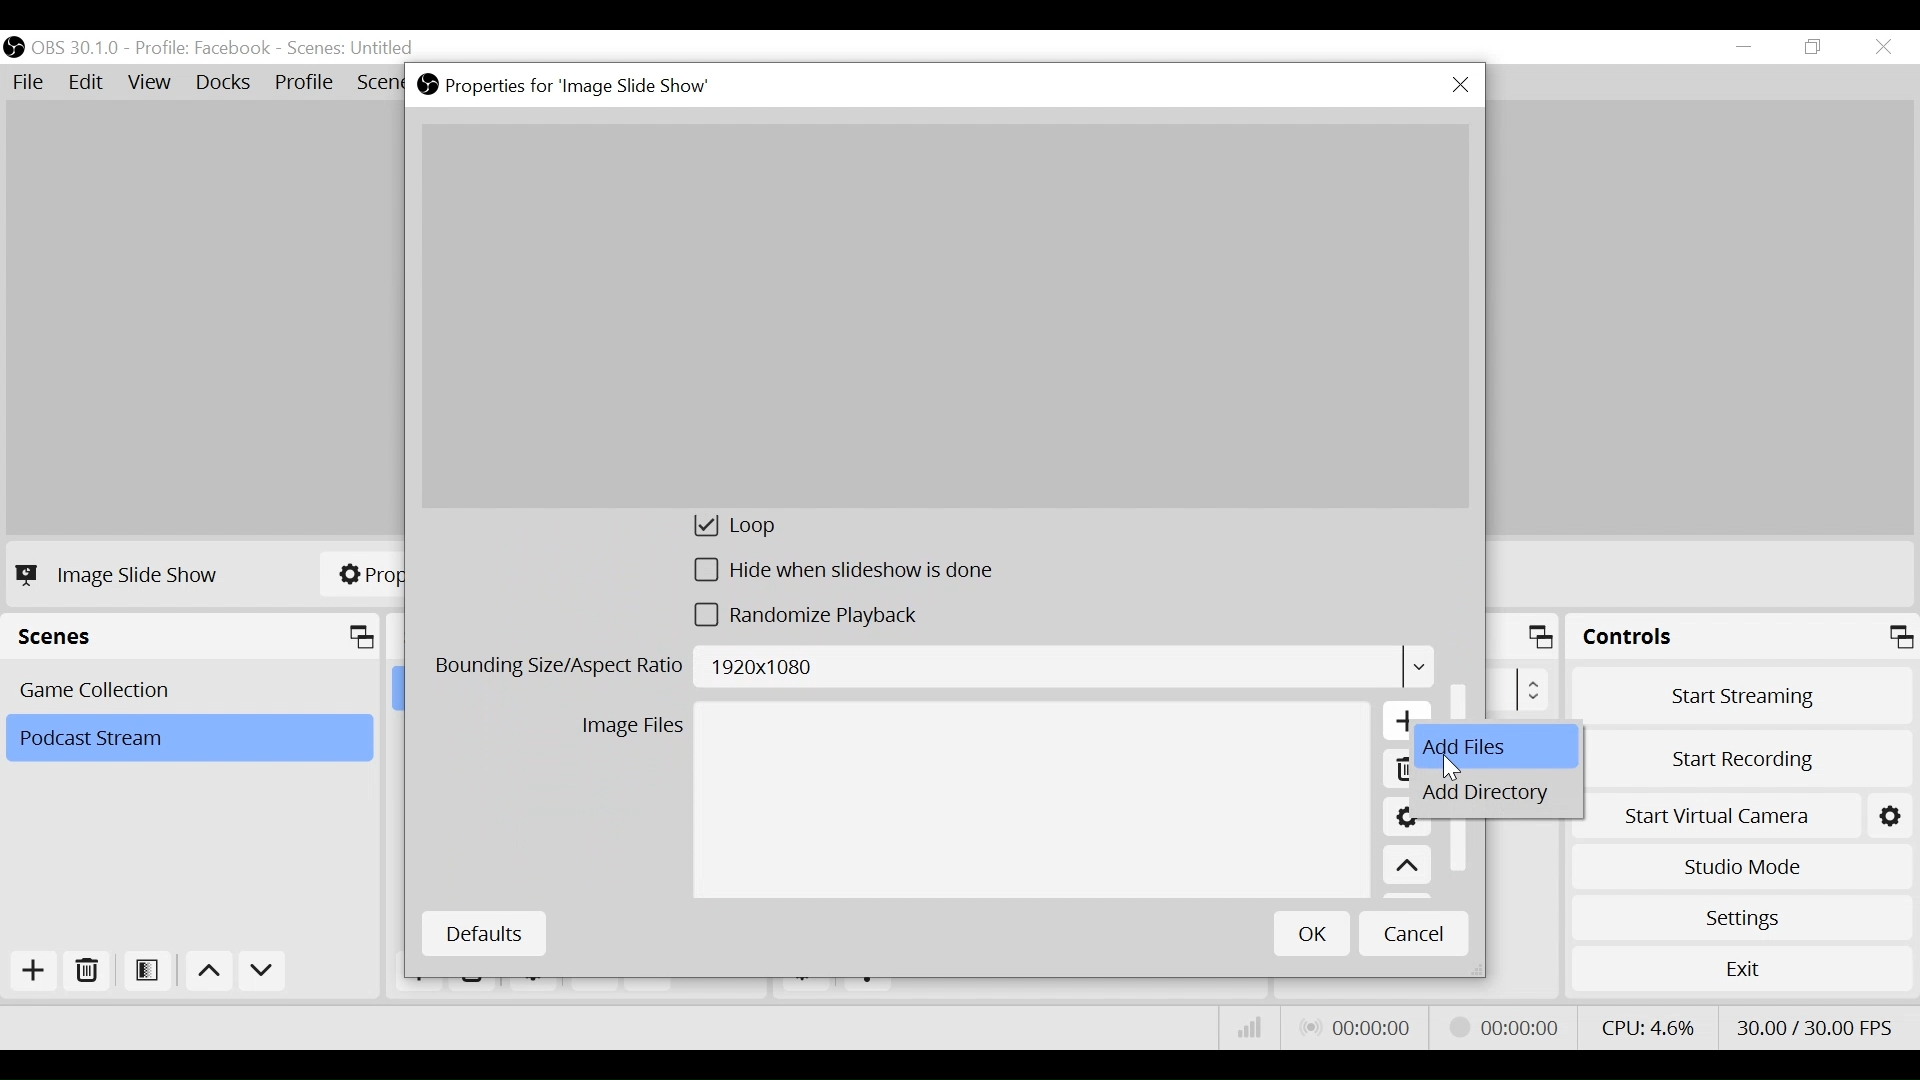 The width and height of the screenshot is (1920, 1080). Describe the element at coordinates (196, 637) in the screenshot. I see `Scenes` at that location.